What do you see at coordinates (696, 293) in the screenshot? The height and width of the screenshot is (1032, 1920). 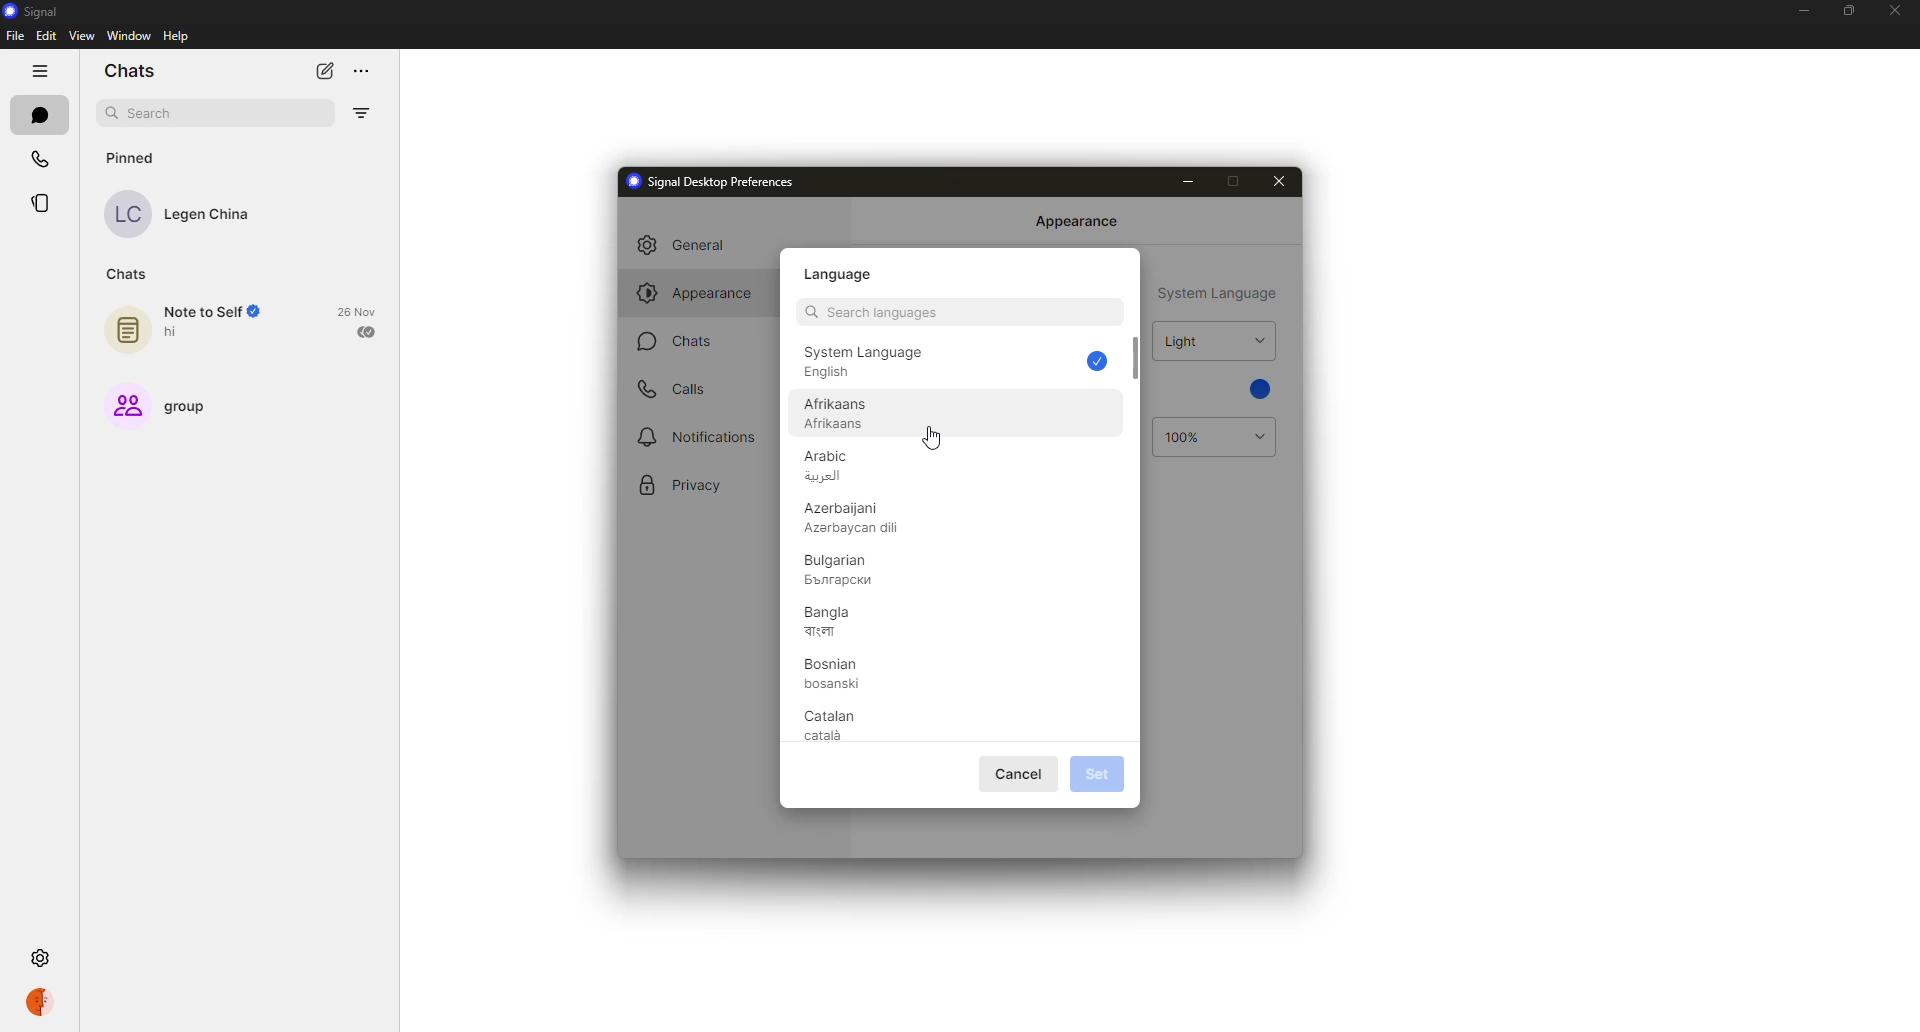 I see `appearance` at bounding box center [696, 293].